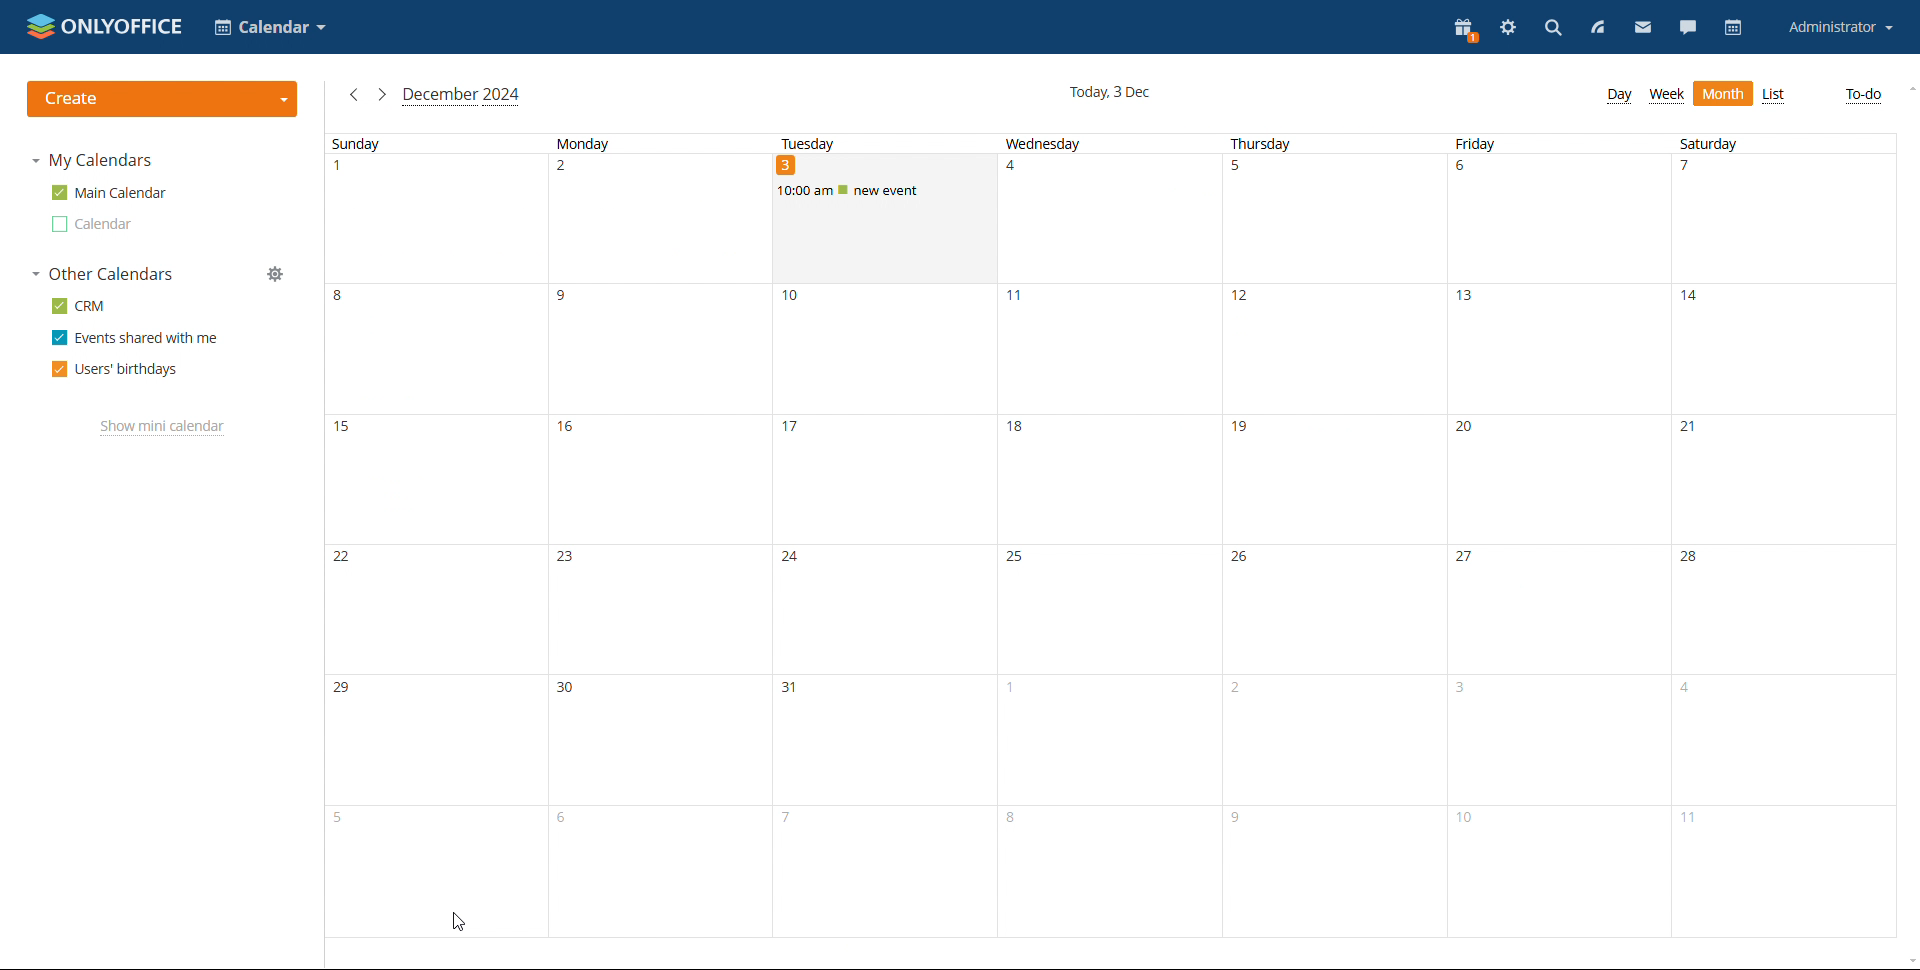  What do you see at coordinates (1618, 97) in the screenshot?
I see `day view` at bounding box center [1618, 97].